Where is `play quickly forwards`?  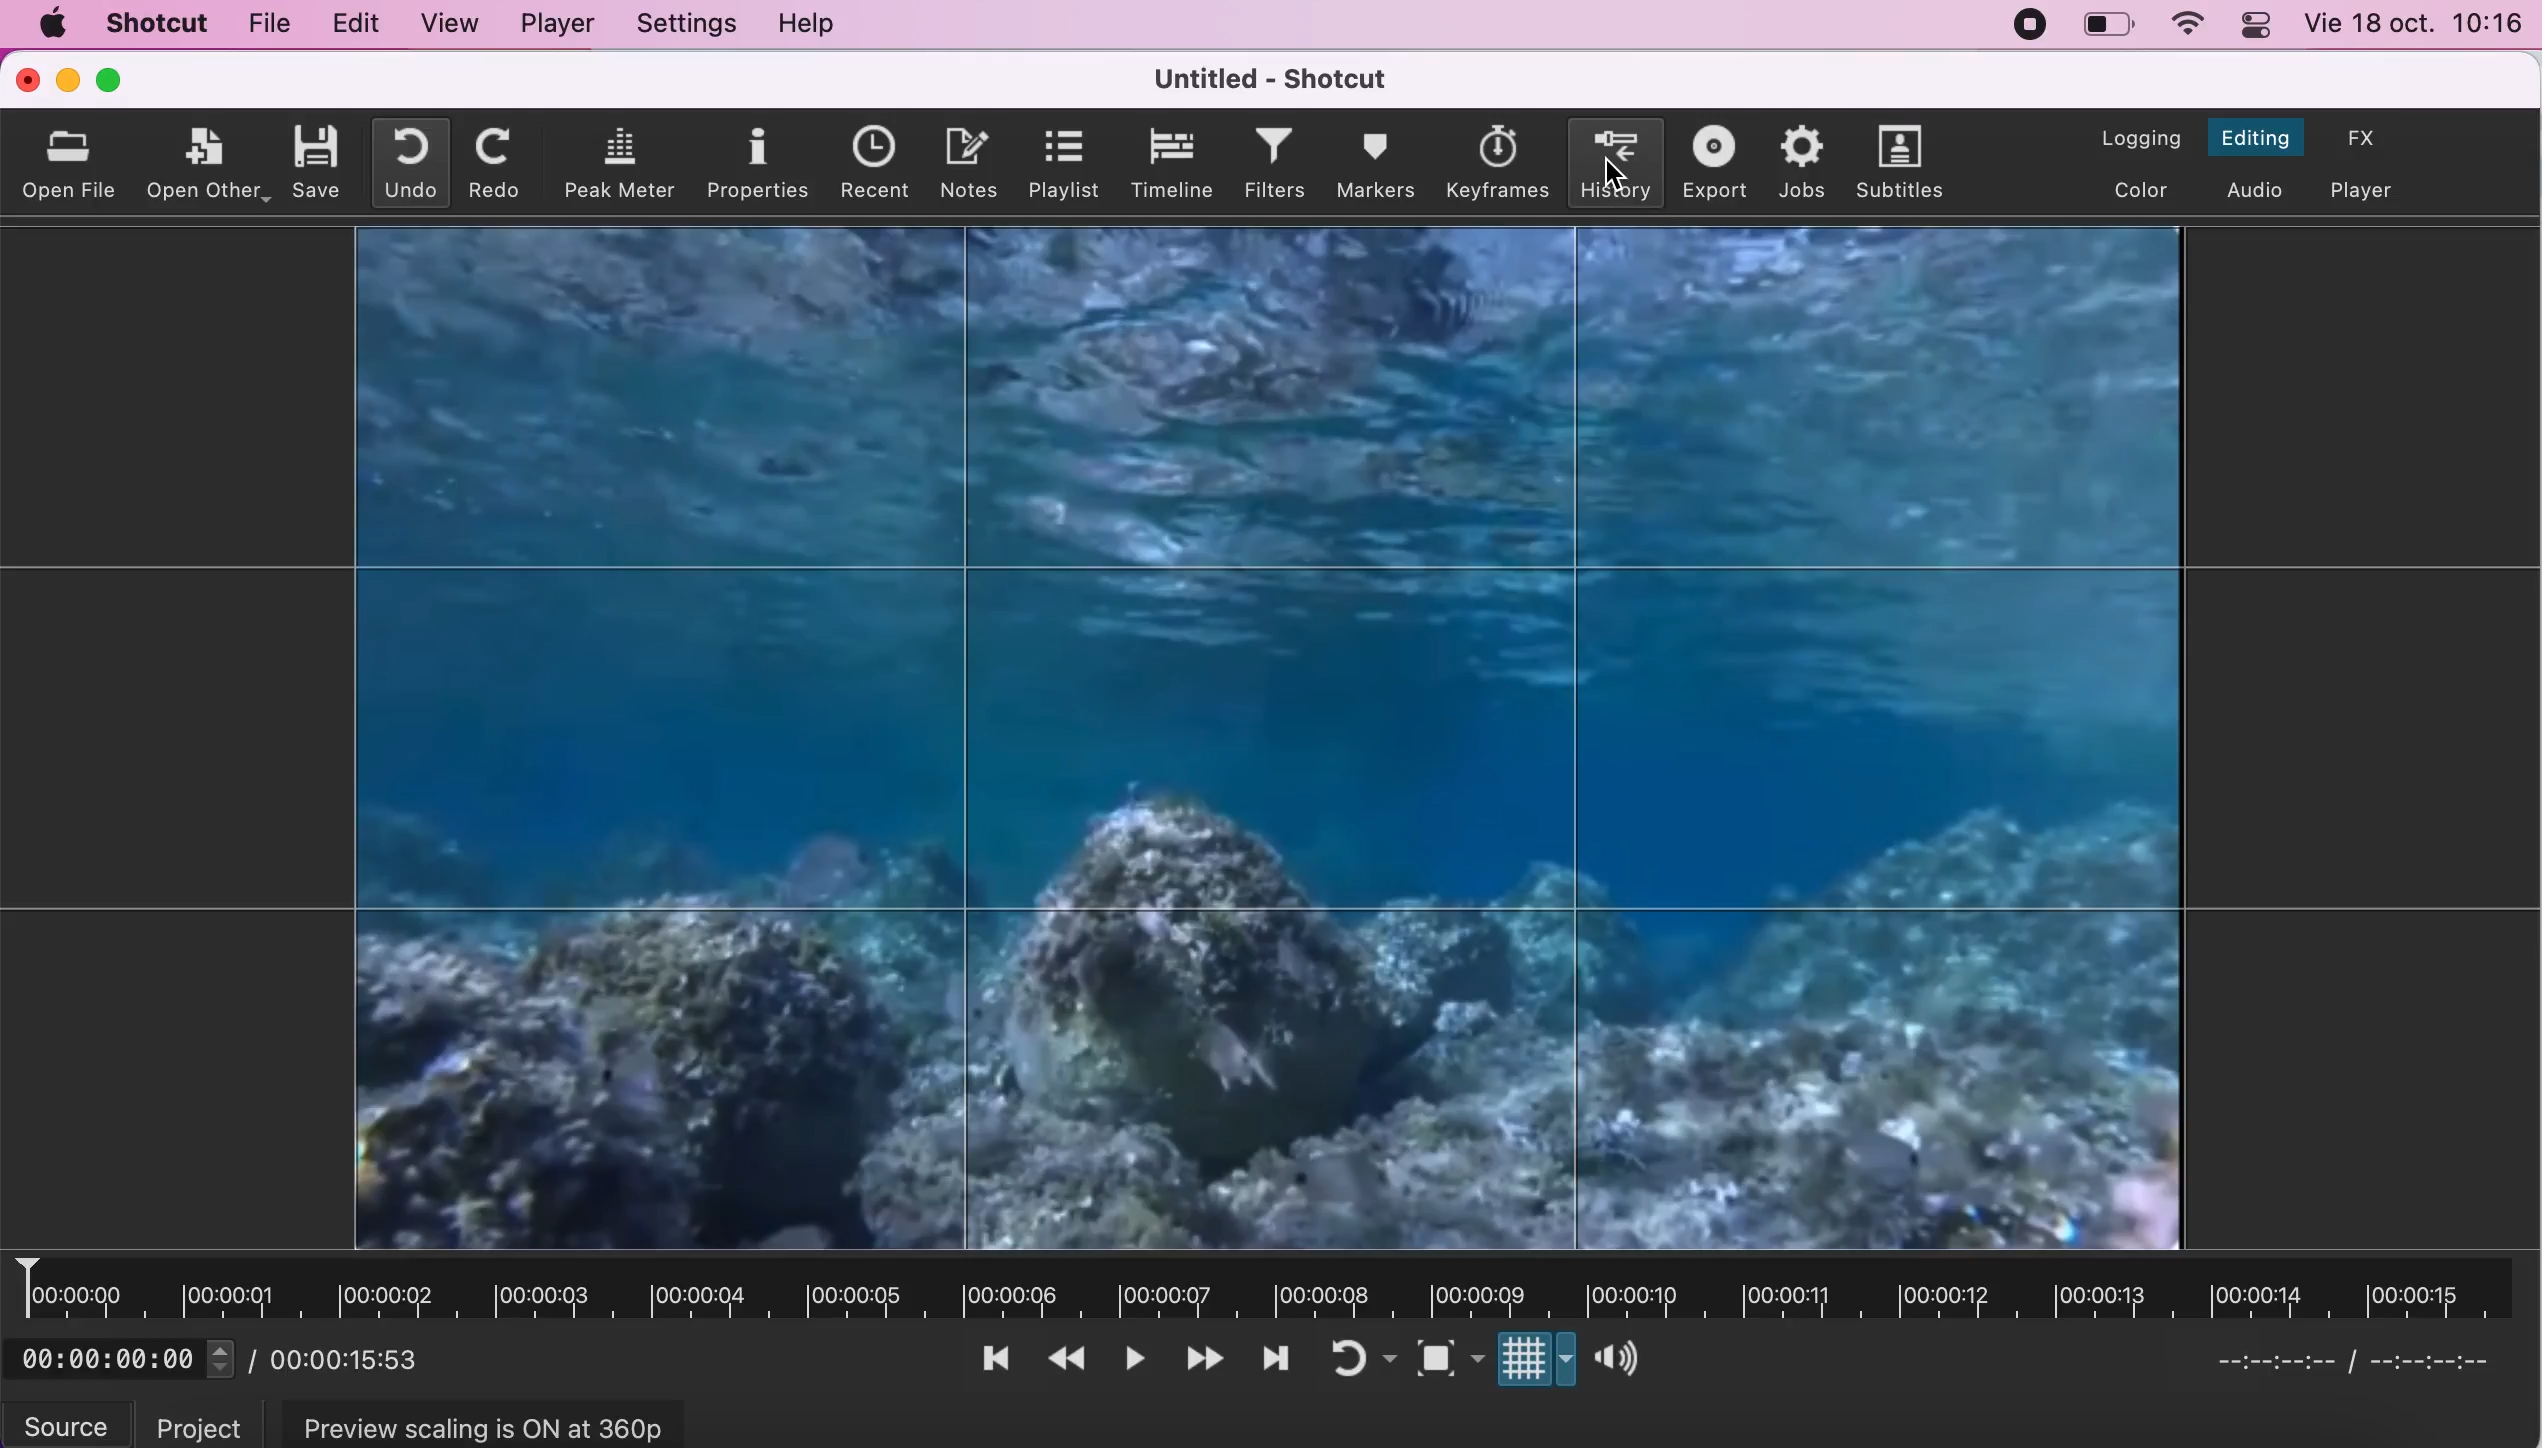
play quickly forwards is located at coordinates (1203, 1361).